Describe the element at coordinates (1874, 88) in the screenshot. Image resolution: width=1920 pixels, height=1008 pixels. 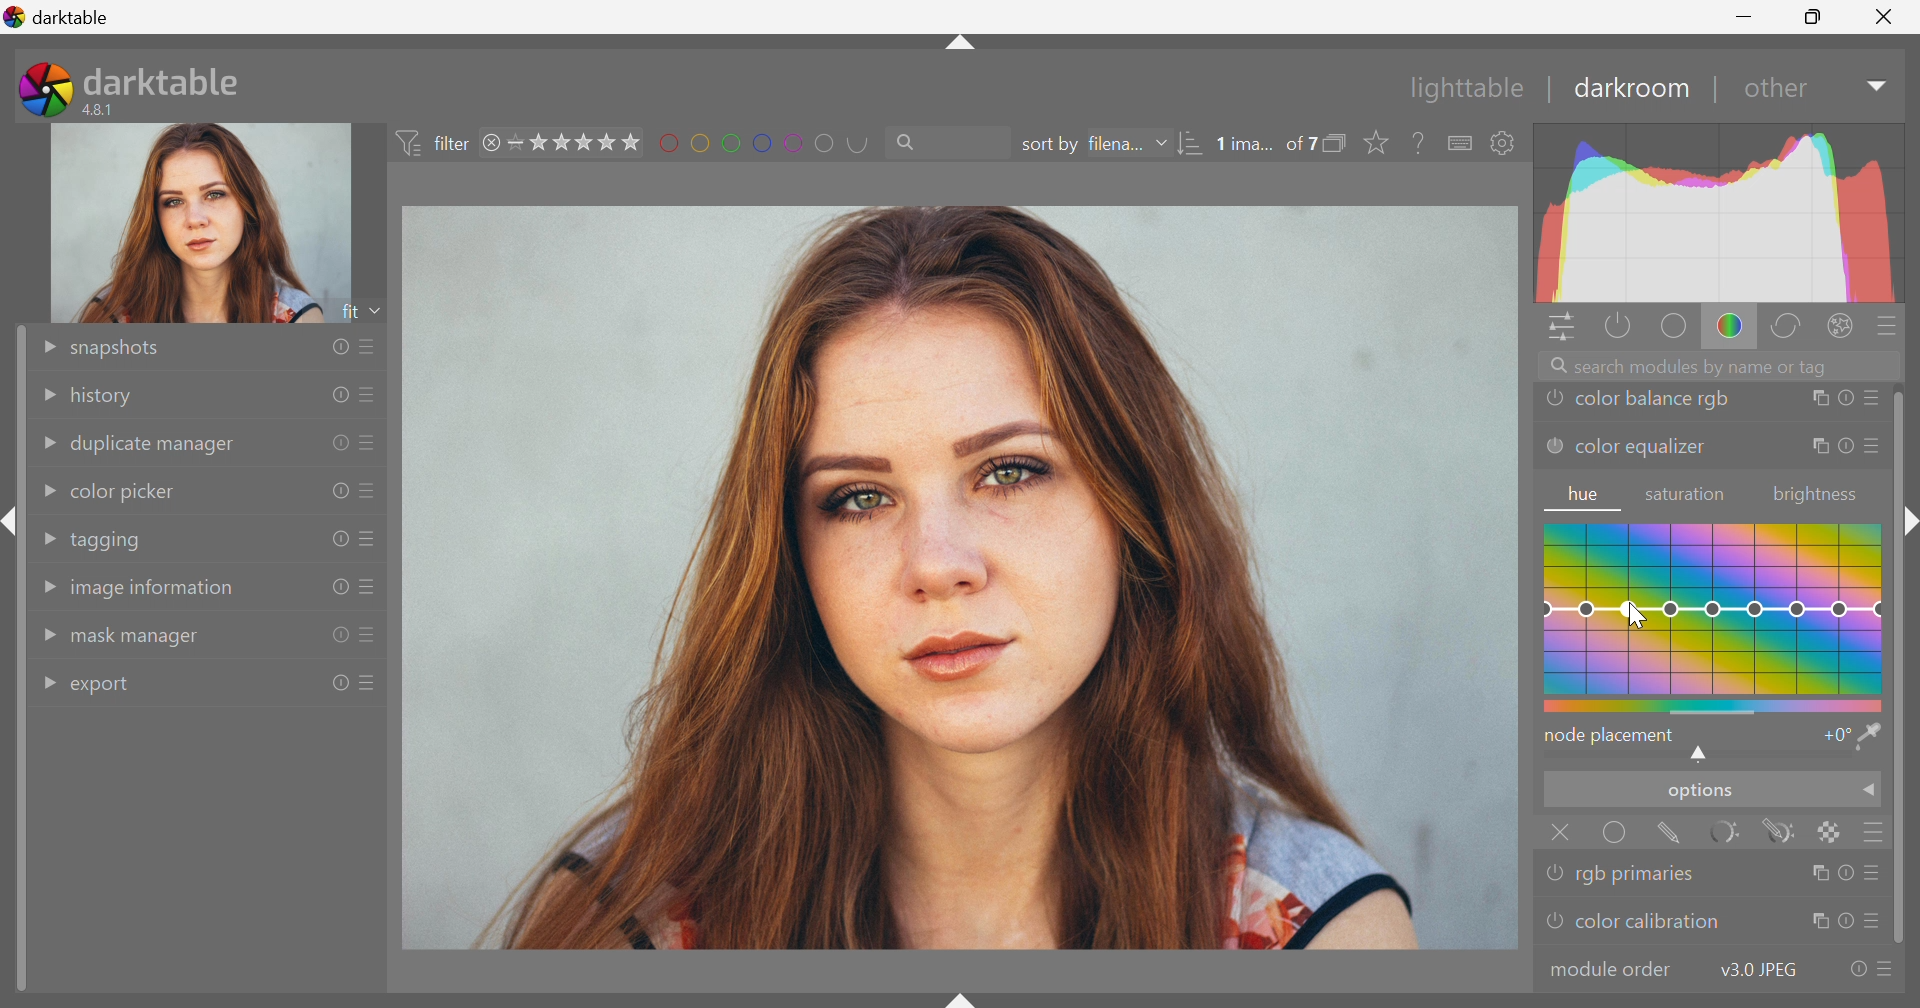
I see `Drop Down` at that location.